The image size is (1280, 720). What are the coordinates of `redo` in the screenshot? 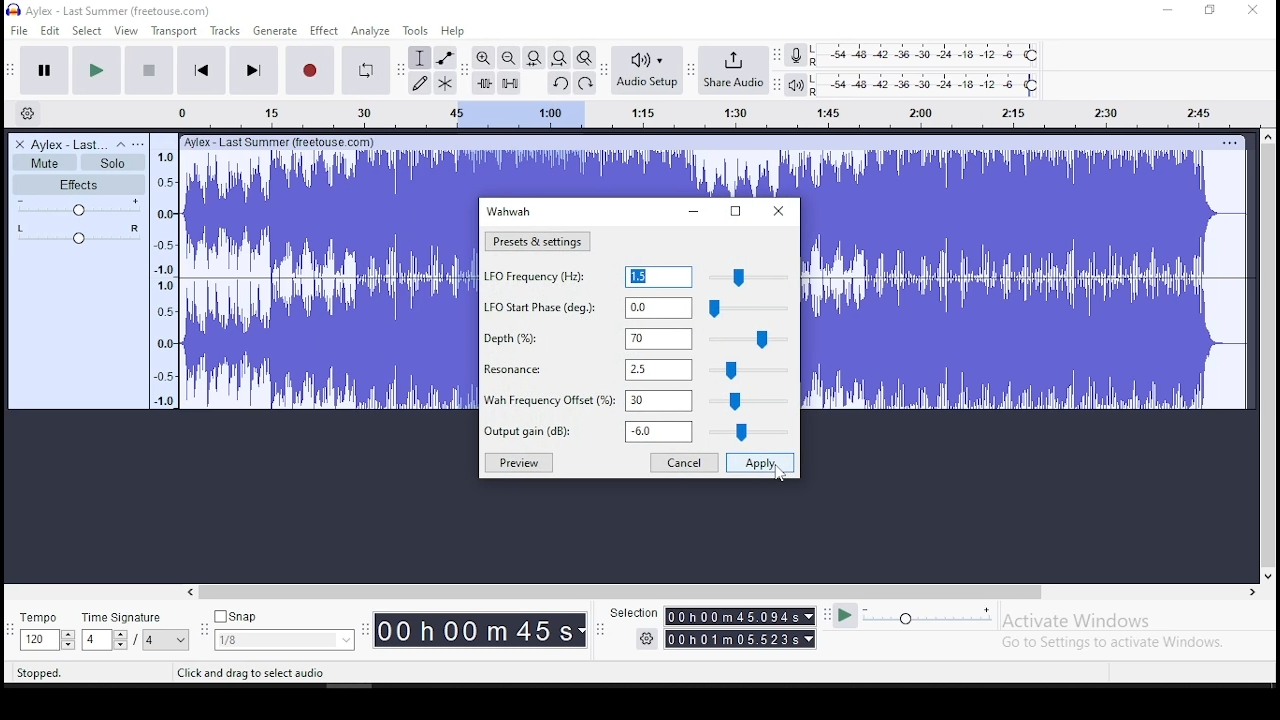 It's located at (586, 82).